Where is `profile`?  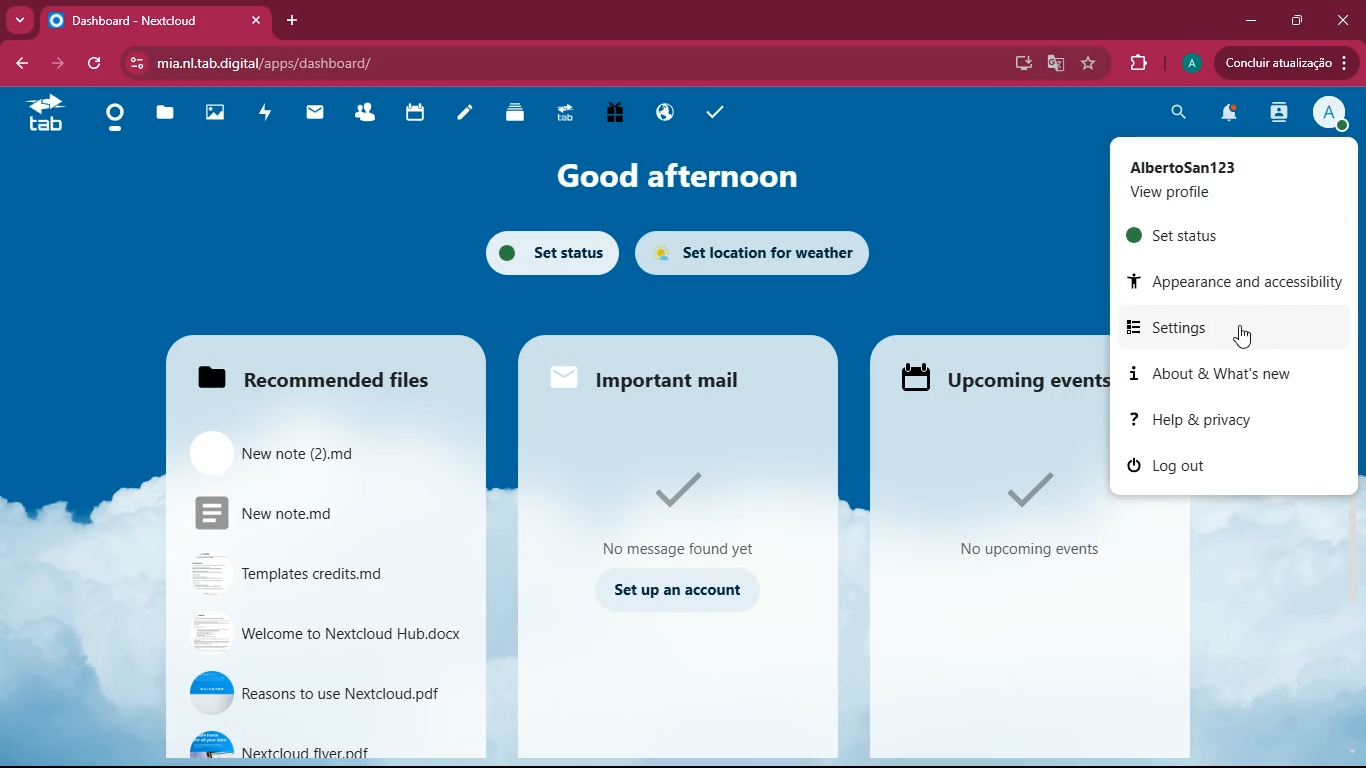 profile is located at coordinates (1218, 178).